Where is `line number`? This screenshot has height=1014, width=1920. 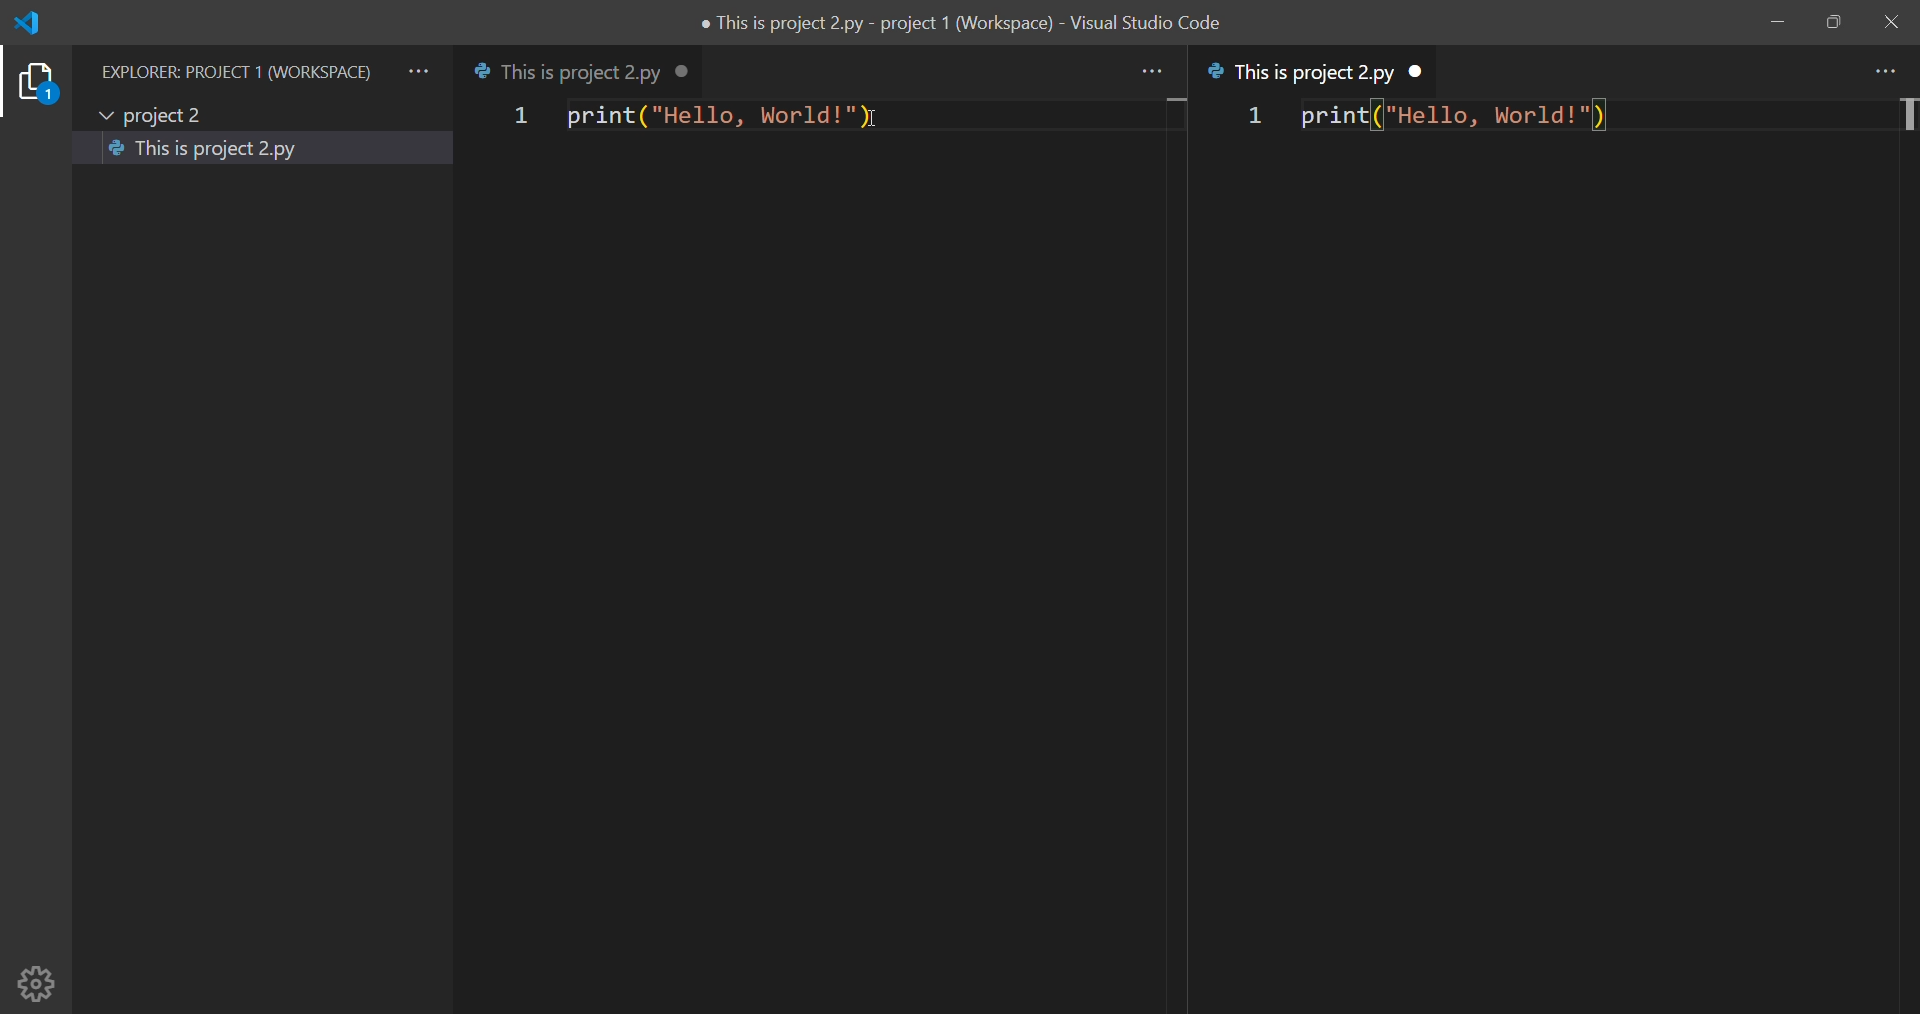
line number is located at coordinates (517, 116).